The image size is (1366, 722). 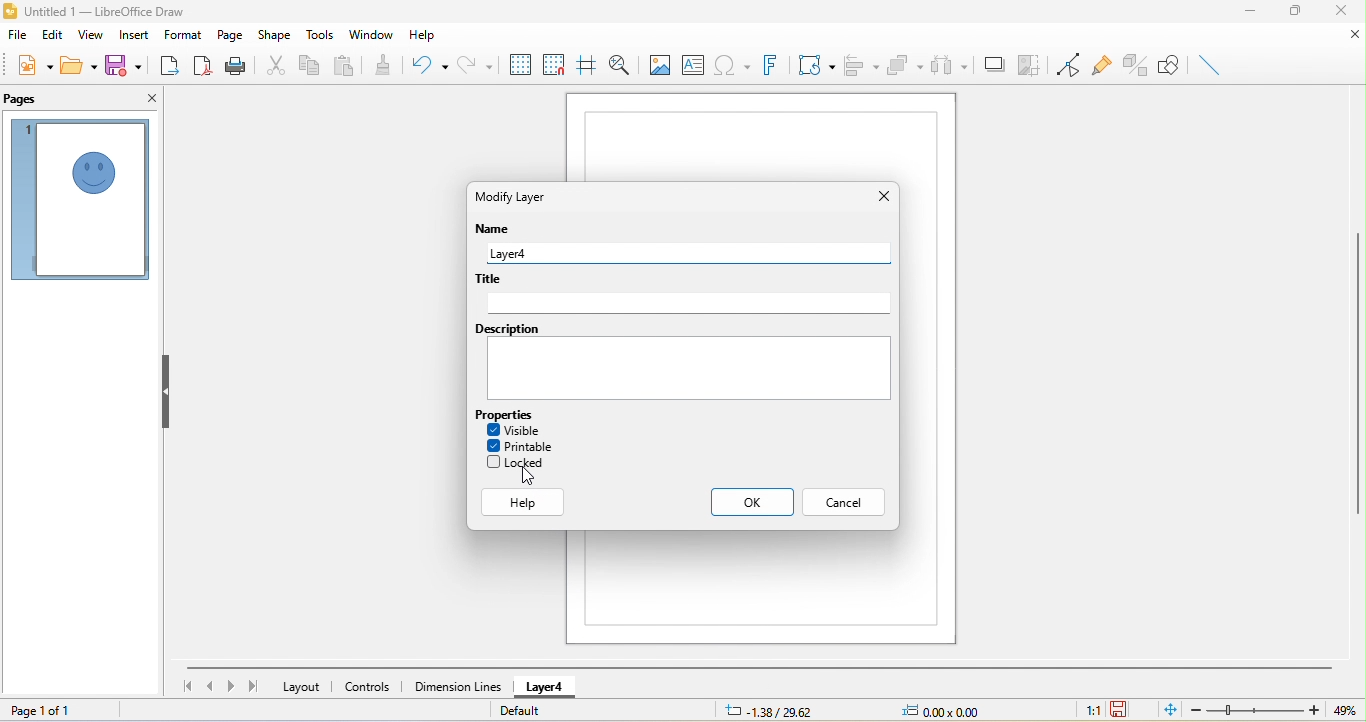 What do you see at coordinates (731, 64) in the screenshot?
I see `special character` at bounding box center [731, 64].